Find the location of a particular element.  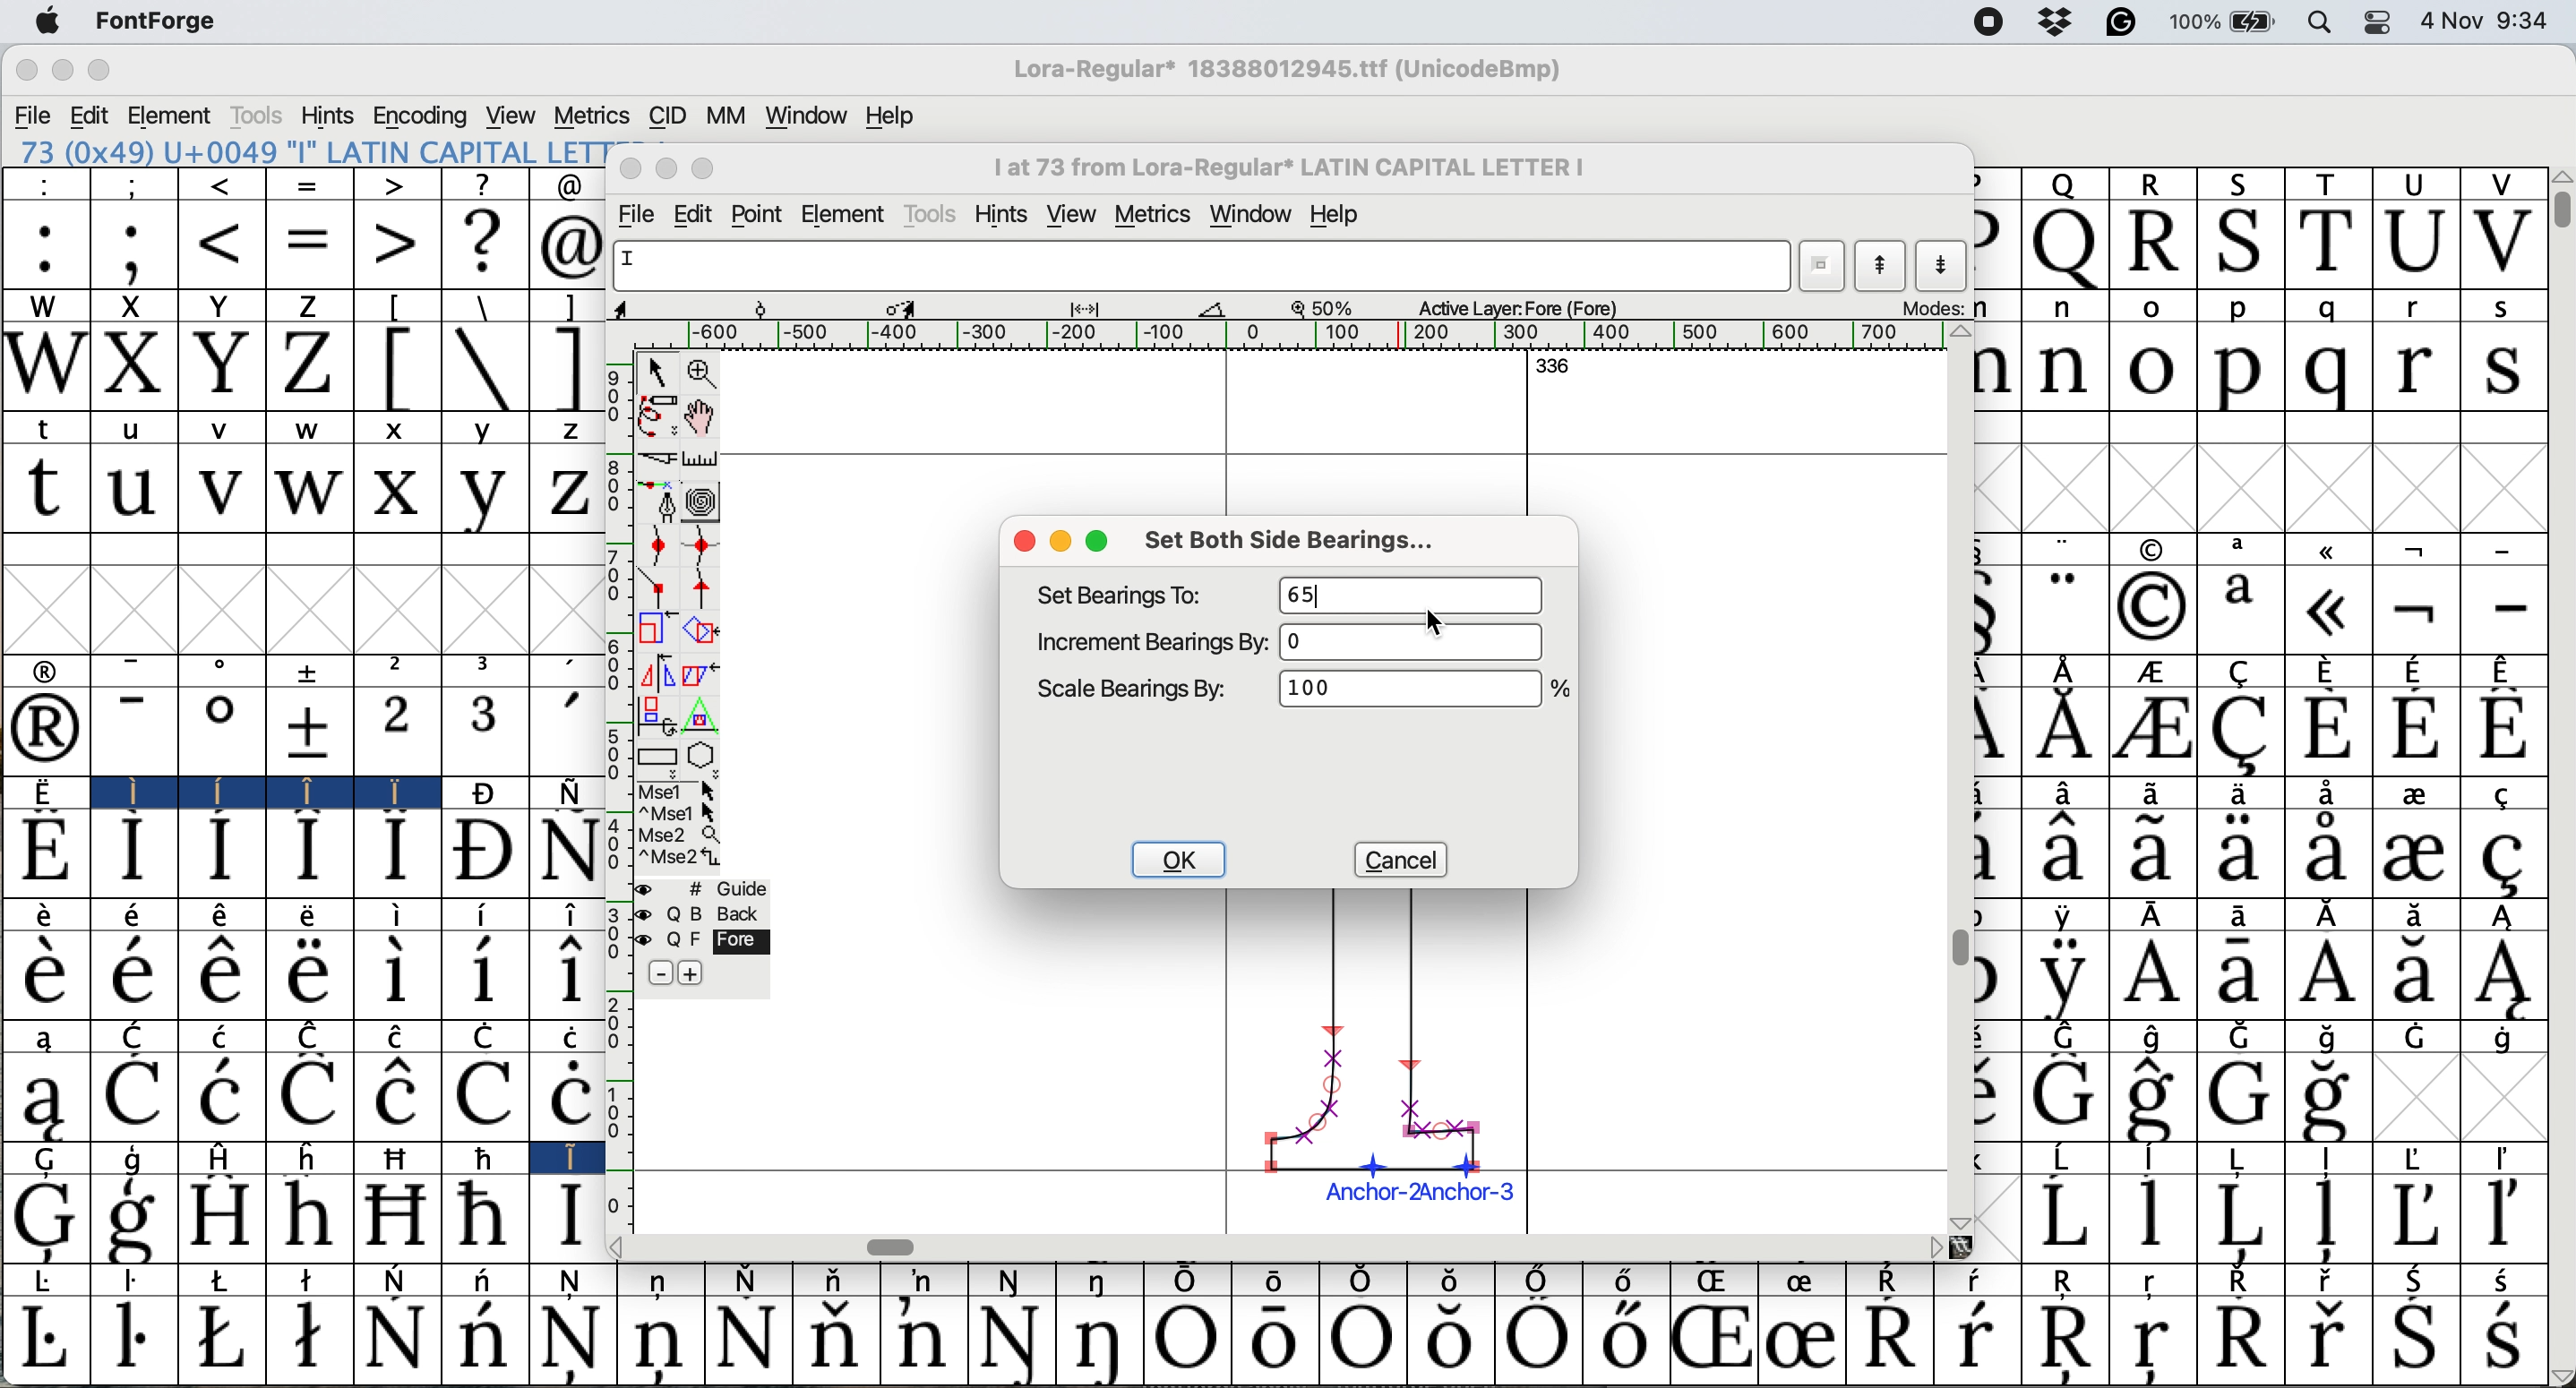

Symbol is located at coordinates (2504, 728).